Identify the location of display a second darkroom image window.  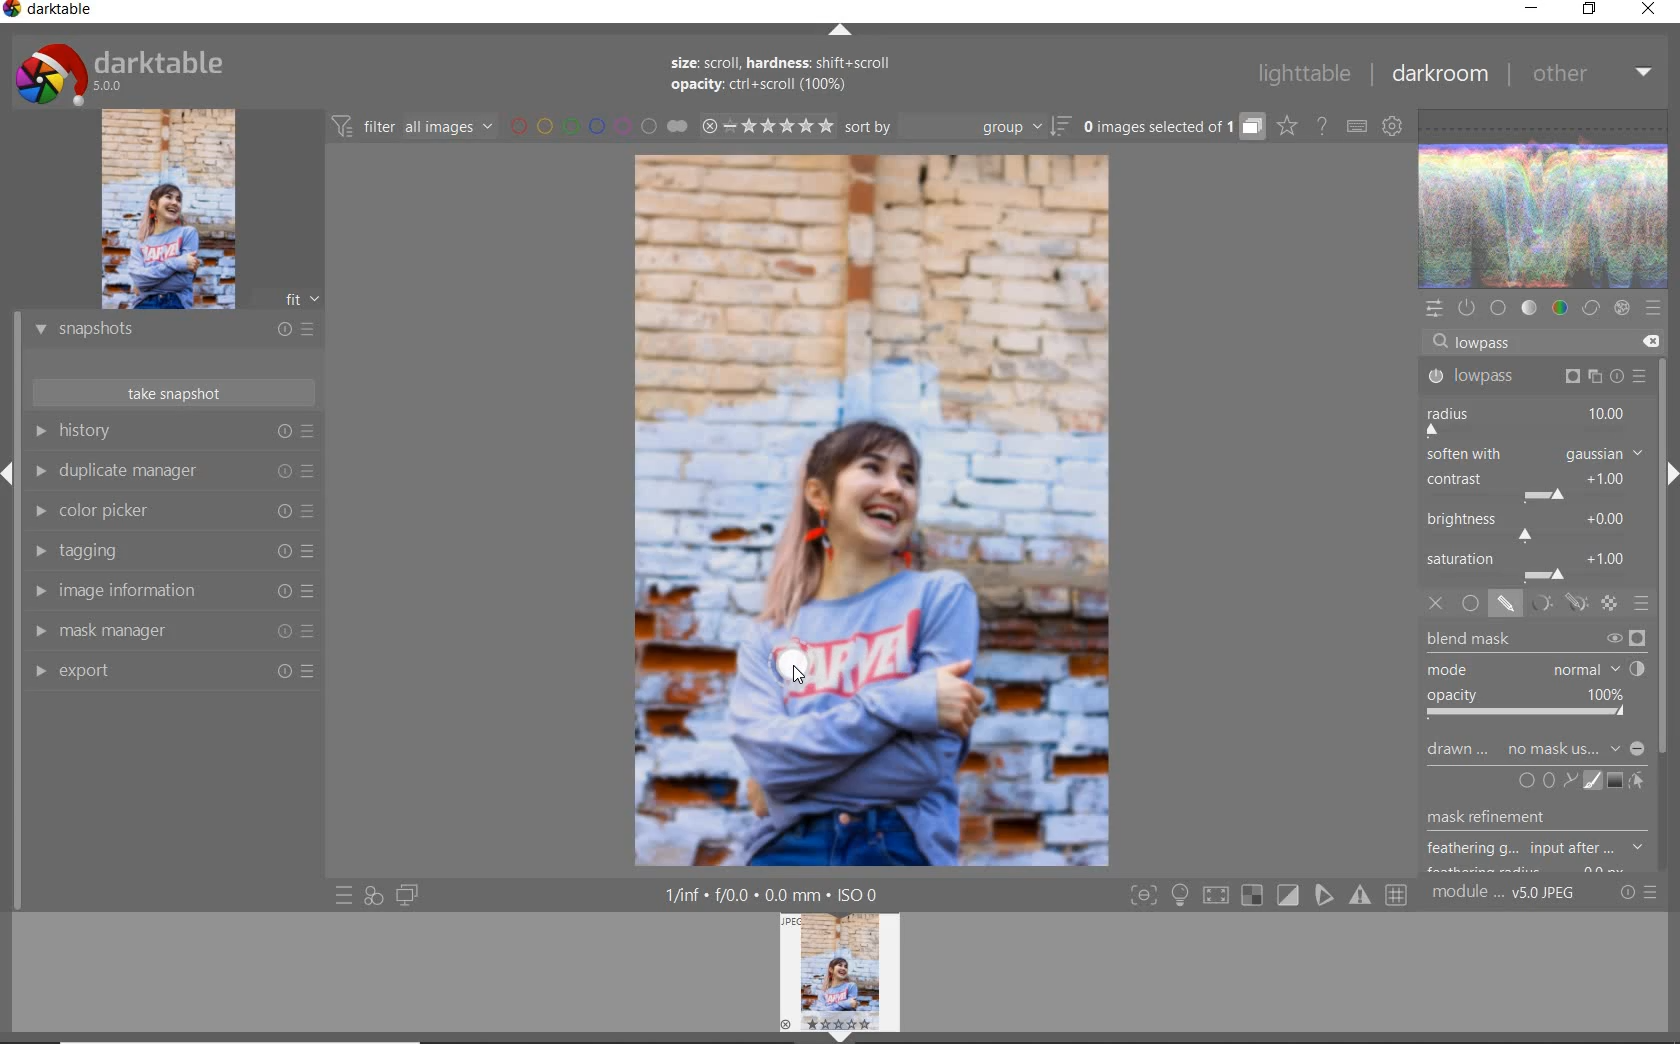
(408, 894).